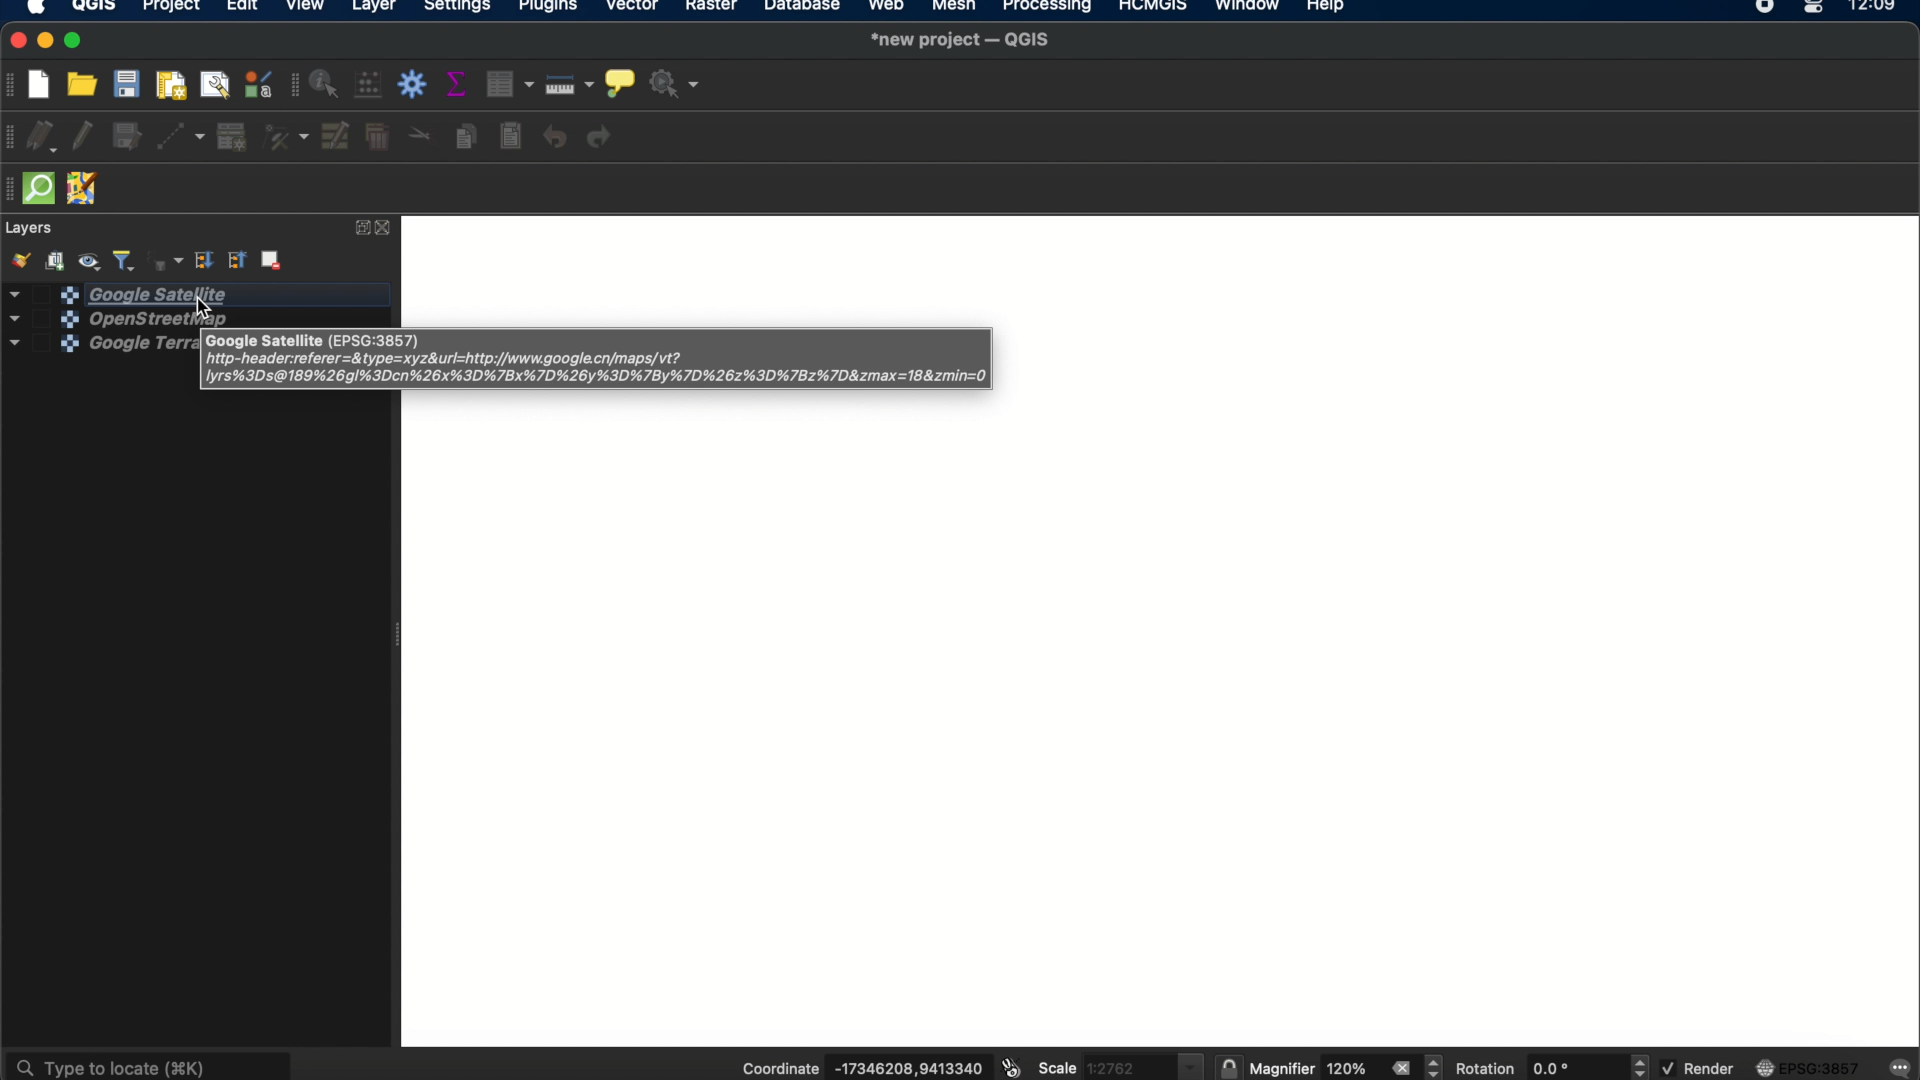 The height and width of the screenshot is (1080, 1920). What do you see at coordinates (291, 86) in the screenshot?
I see `attributes toolbar` at bounding box center [291, 86].